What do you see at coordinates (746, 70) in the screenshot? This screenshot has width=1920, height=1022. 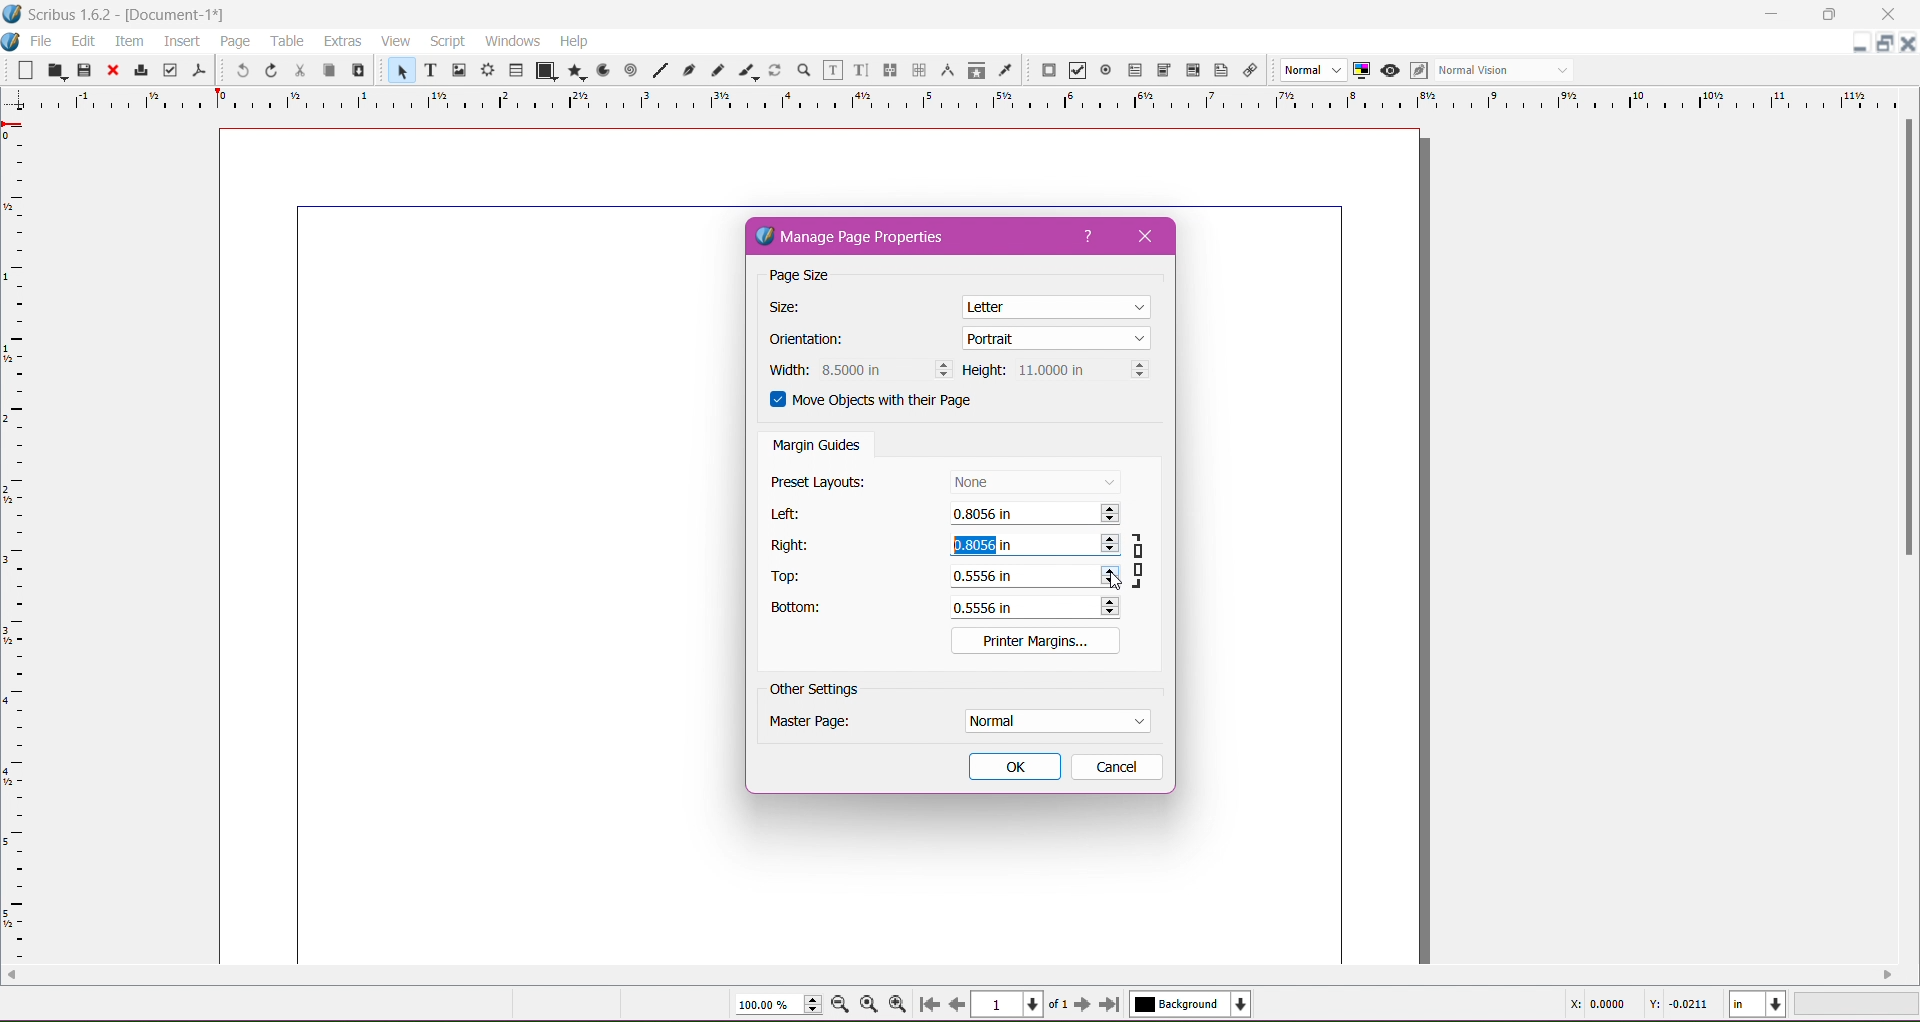 I see `Calligraphic Line` at bounding box center [746, 70].